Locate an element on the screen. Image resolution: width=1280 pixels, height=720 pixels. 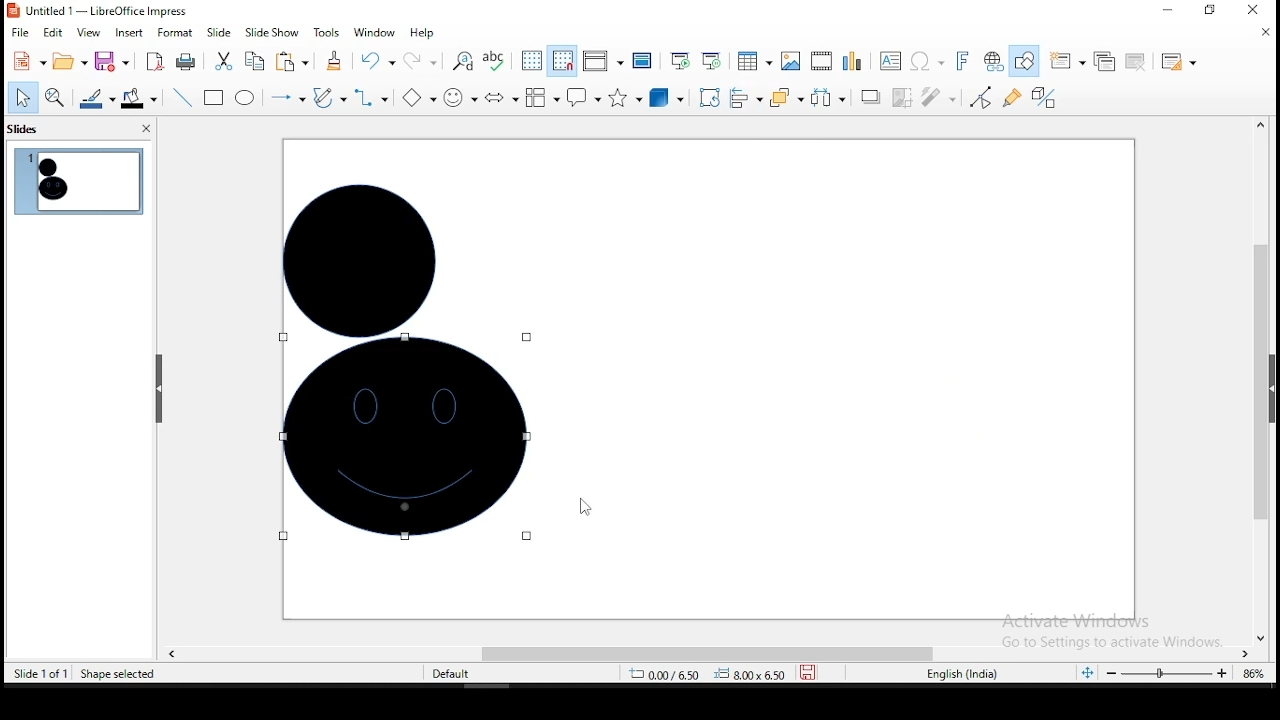
english (india) is located at coordinates (967, 674).